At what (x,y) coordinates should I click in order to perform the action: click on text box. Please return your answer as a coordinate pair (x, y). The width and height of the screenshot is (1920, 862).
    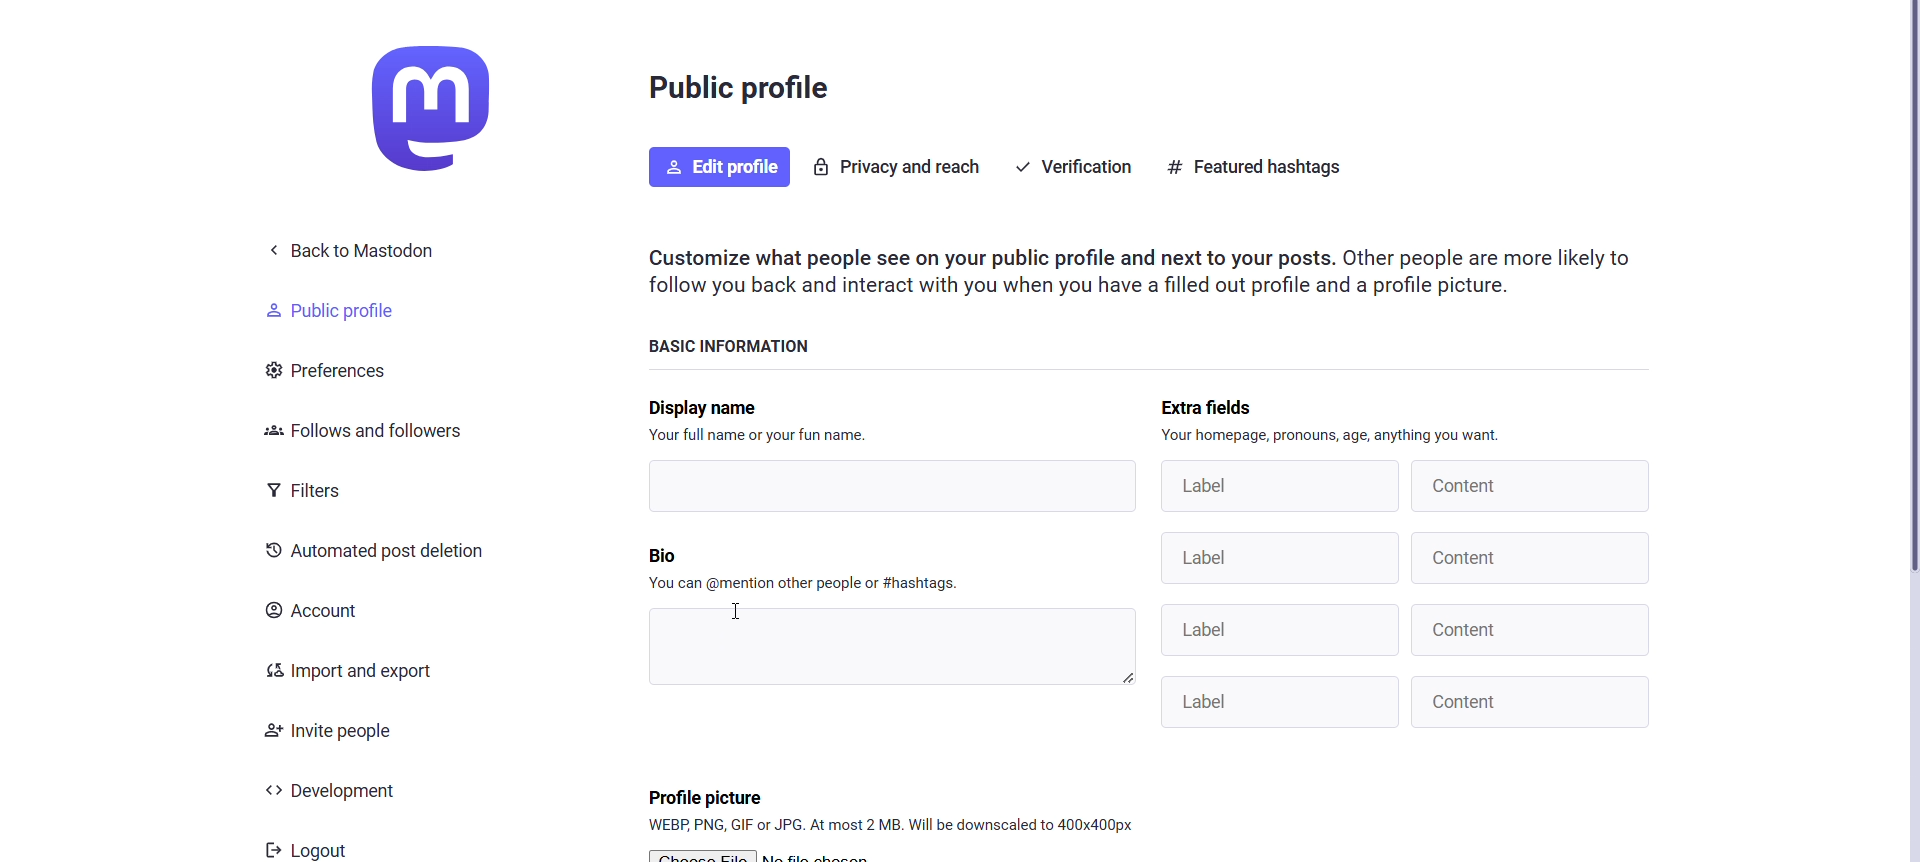
    Looking at the image, I should click on (890, 646).